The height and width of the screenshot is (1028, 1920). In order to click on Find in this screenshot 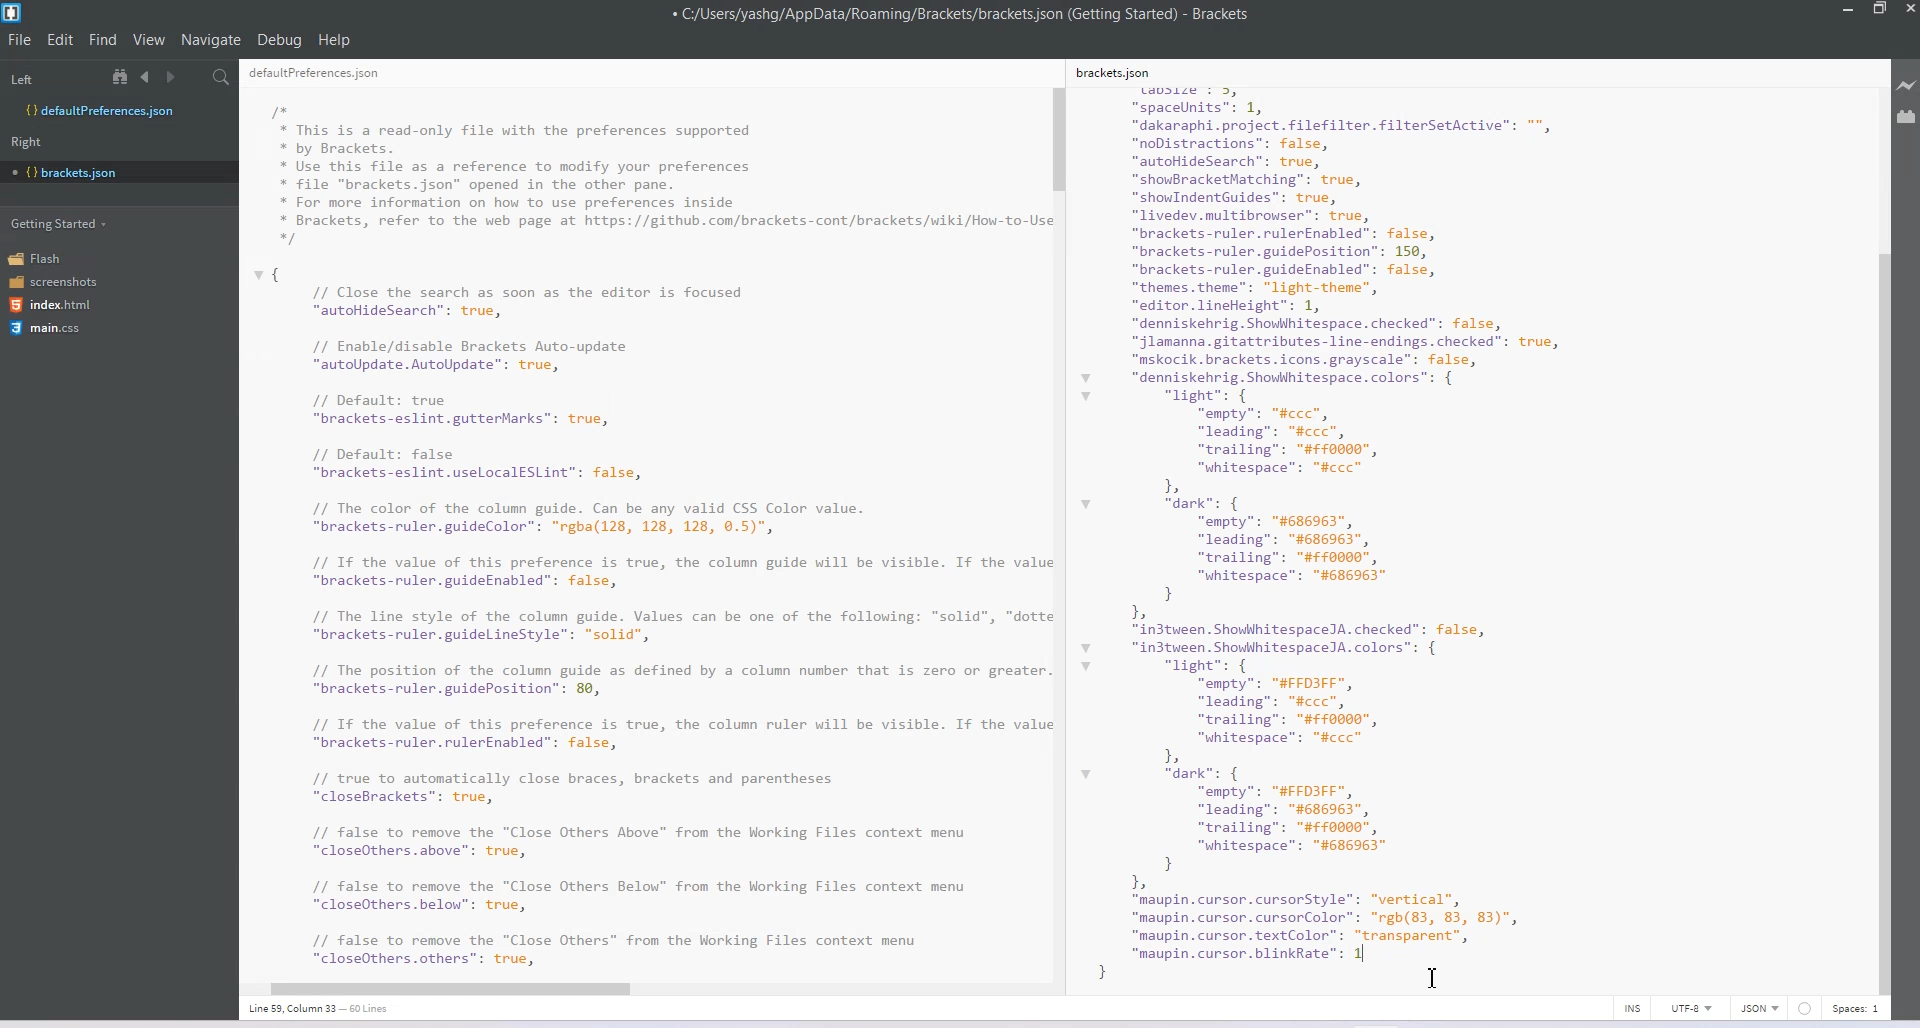, I will do `click(104, 39)`.